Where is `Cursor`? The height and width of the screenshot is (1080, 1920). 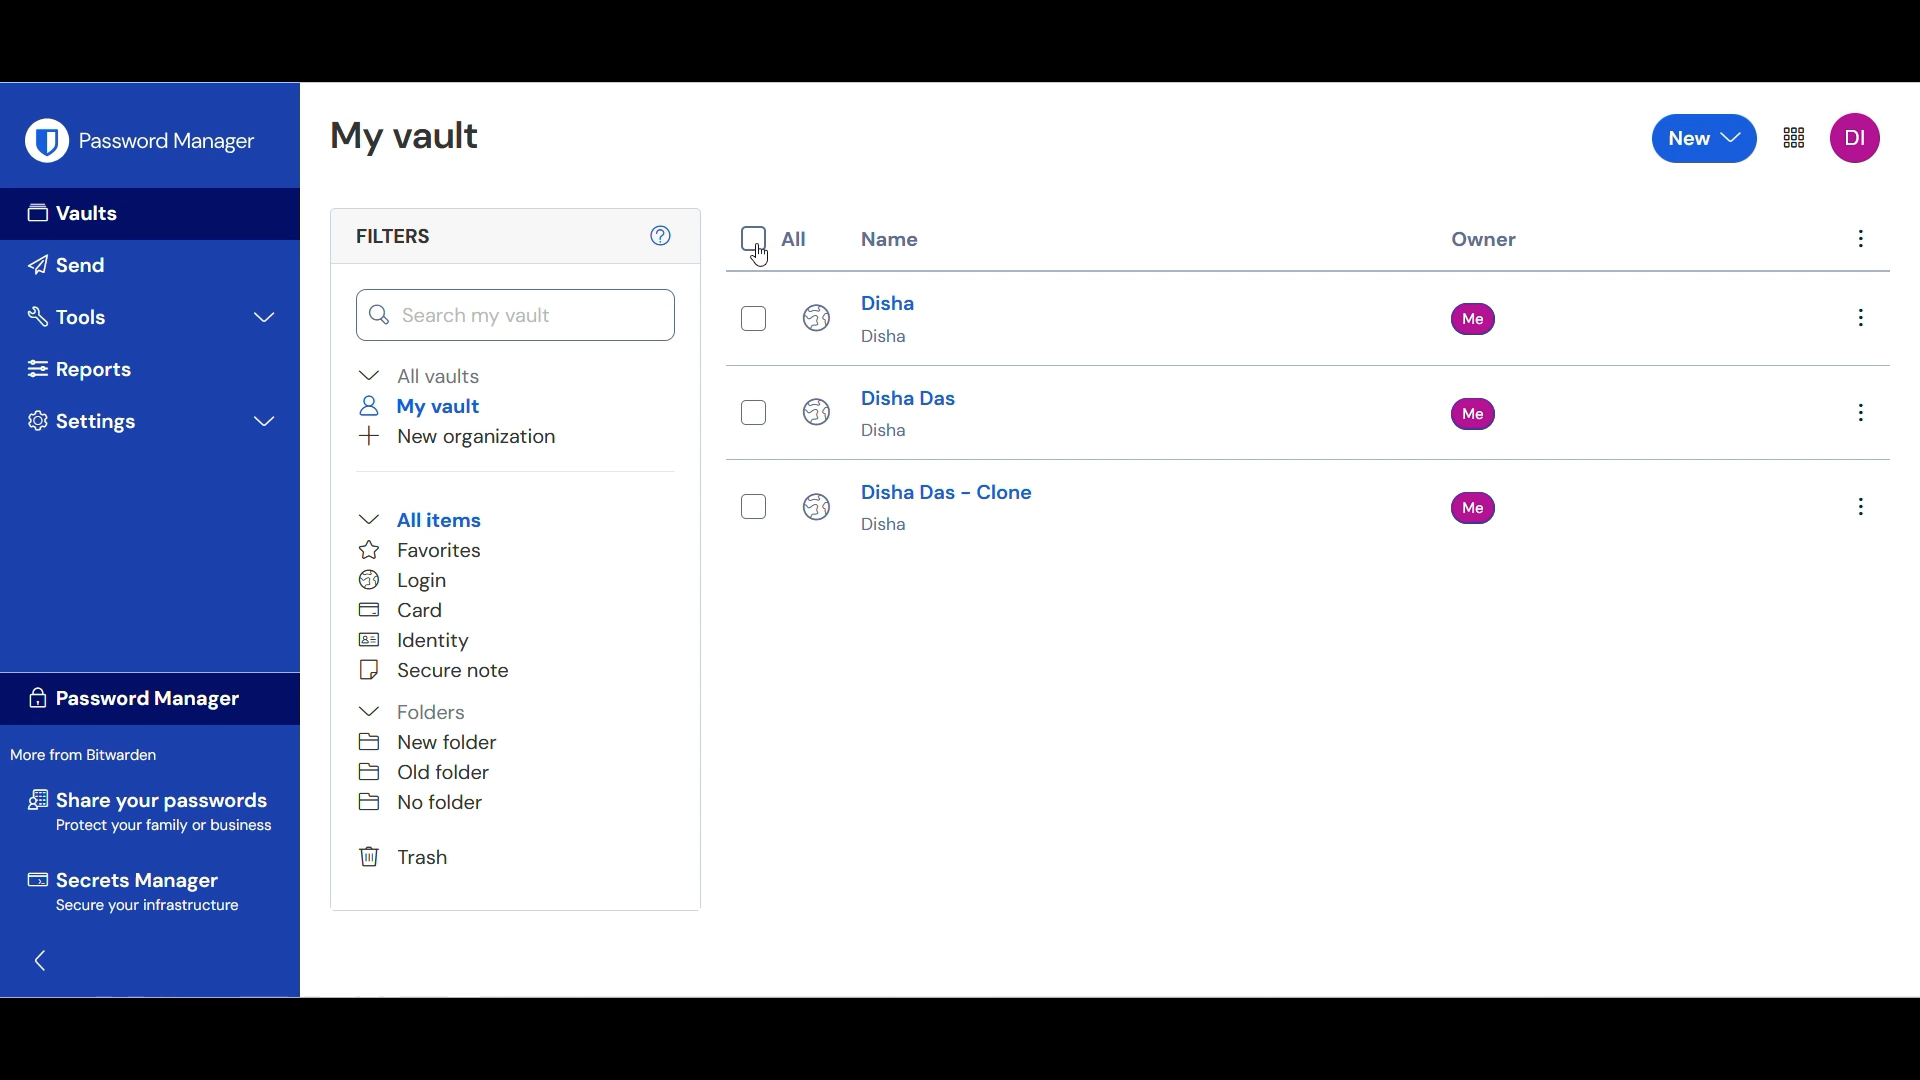 Cursor is located at coordinates (756, 257).